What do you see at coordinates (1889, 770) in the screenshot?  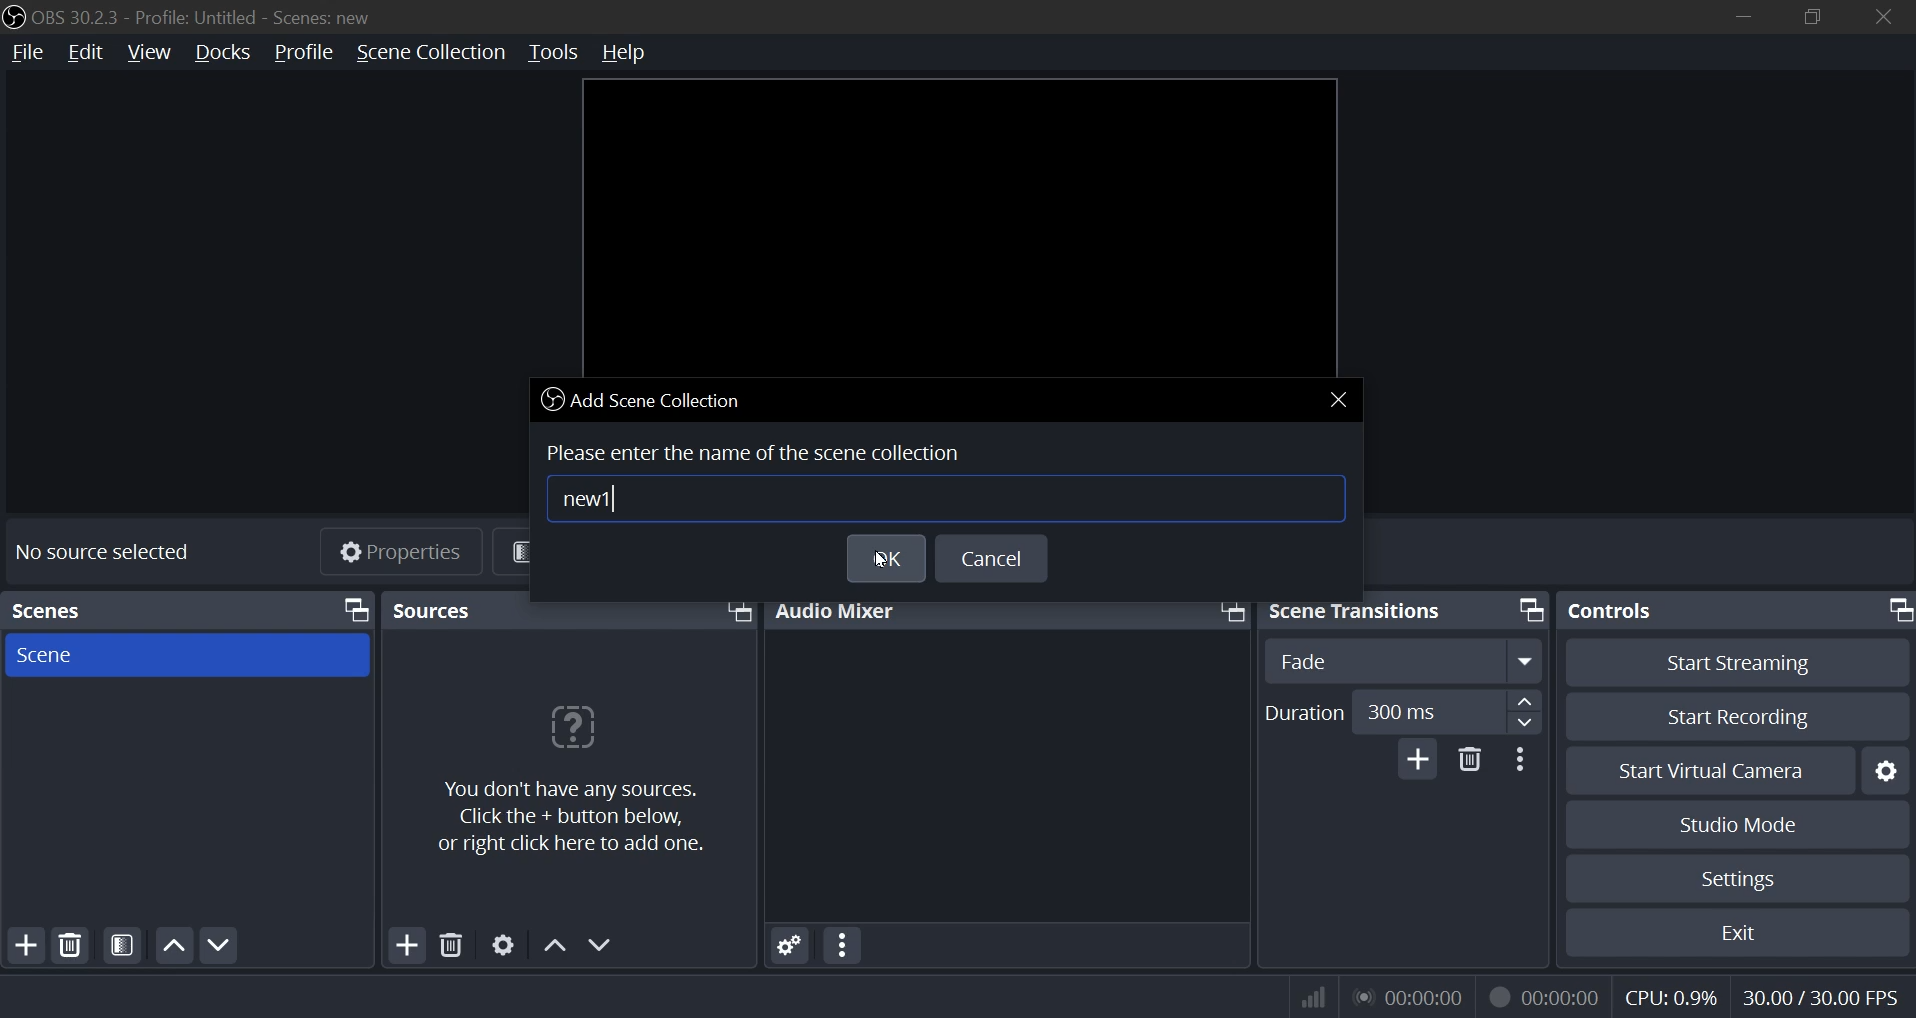 I see `settings` at bounding box center [1889, 770].